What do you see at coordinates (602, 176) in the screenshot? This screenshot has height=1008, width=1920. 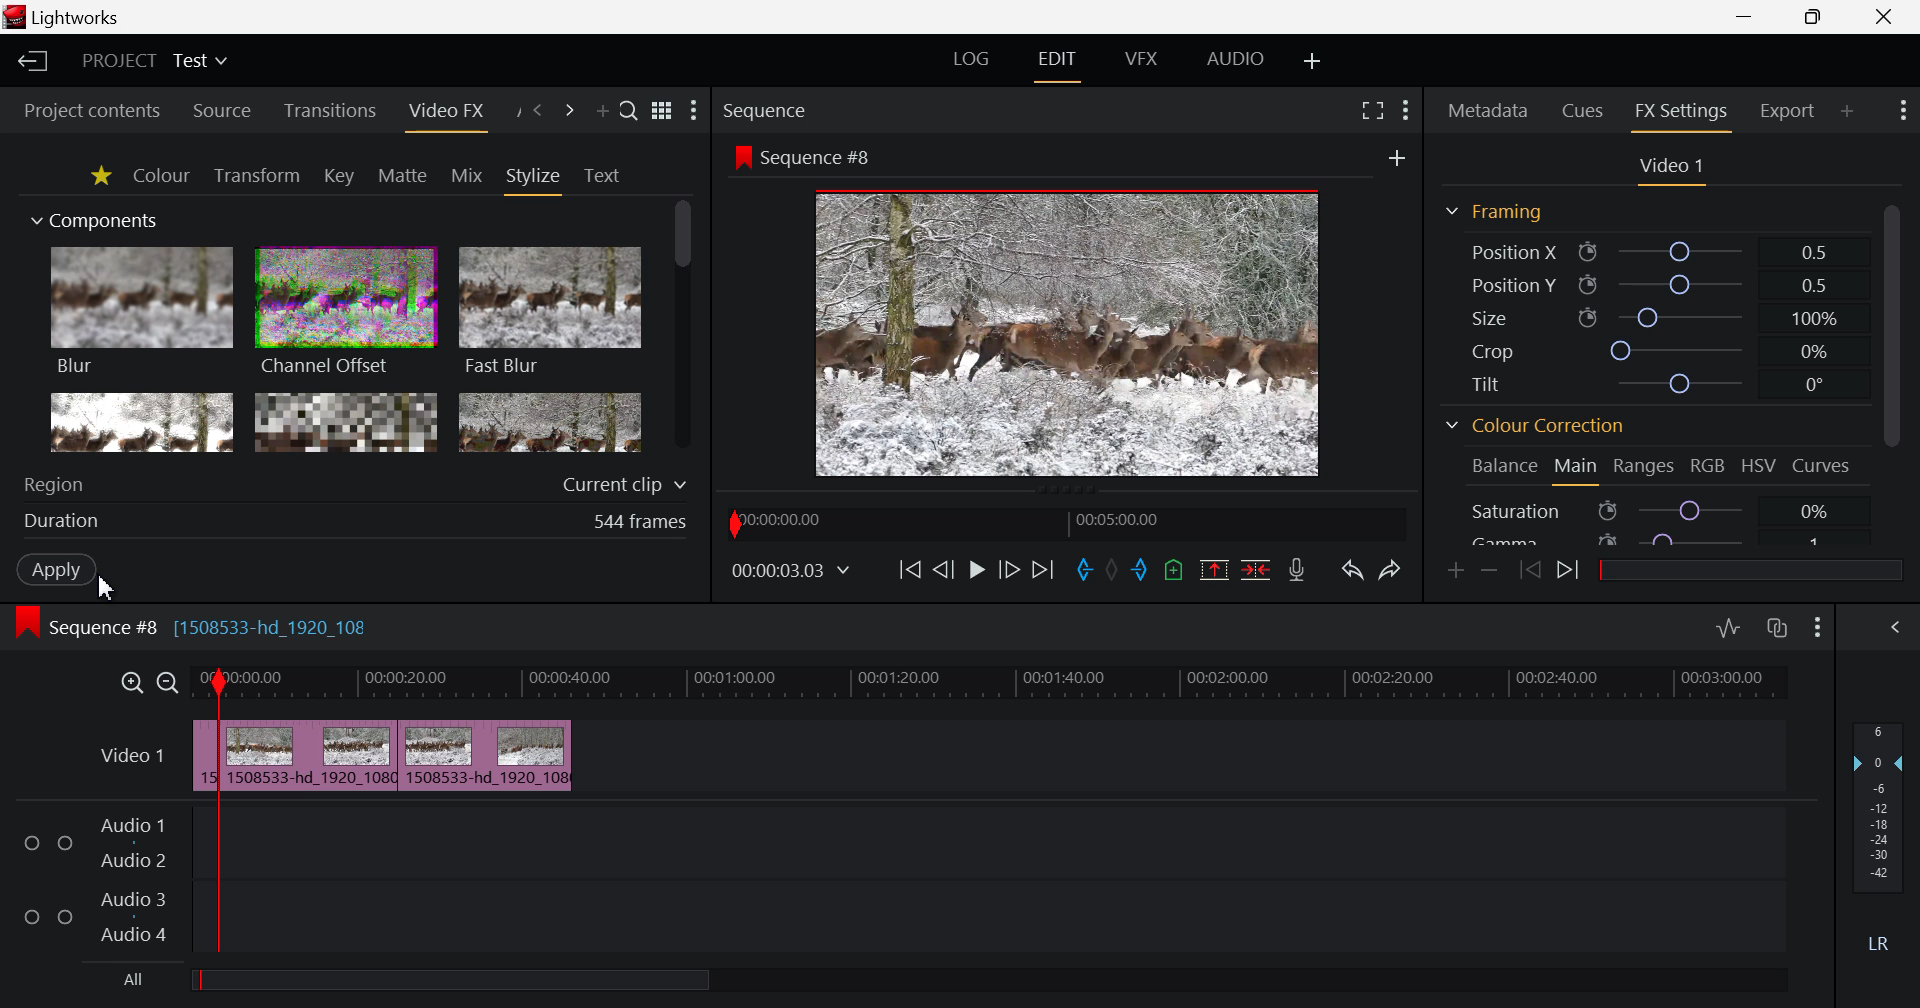 I see `Text` at bounding box center [602, 176].